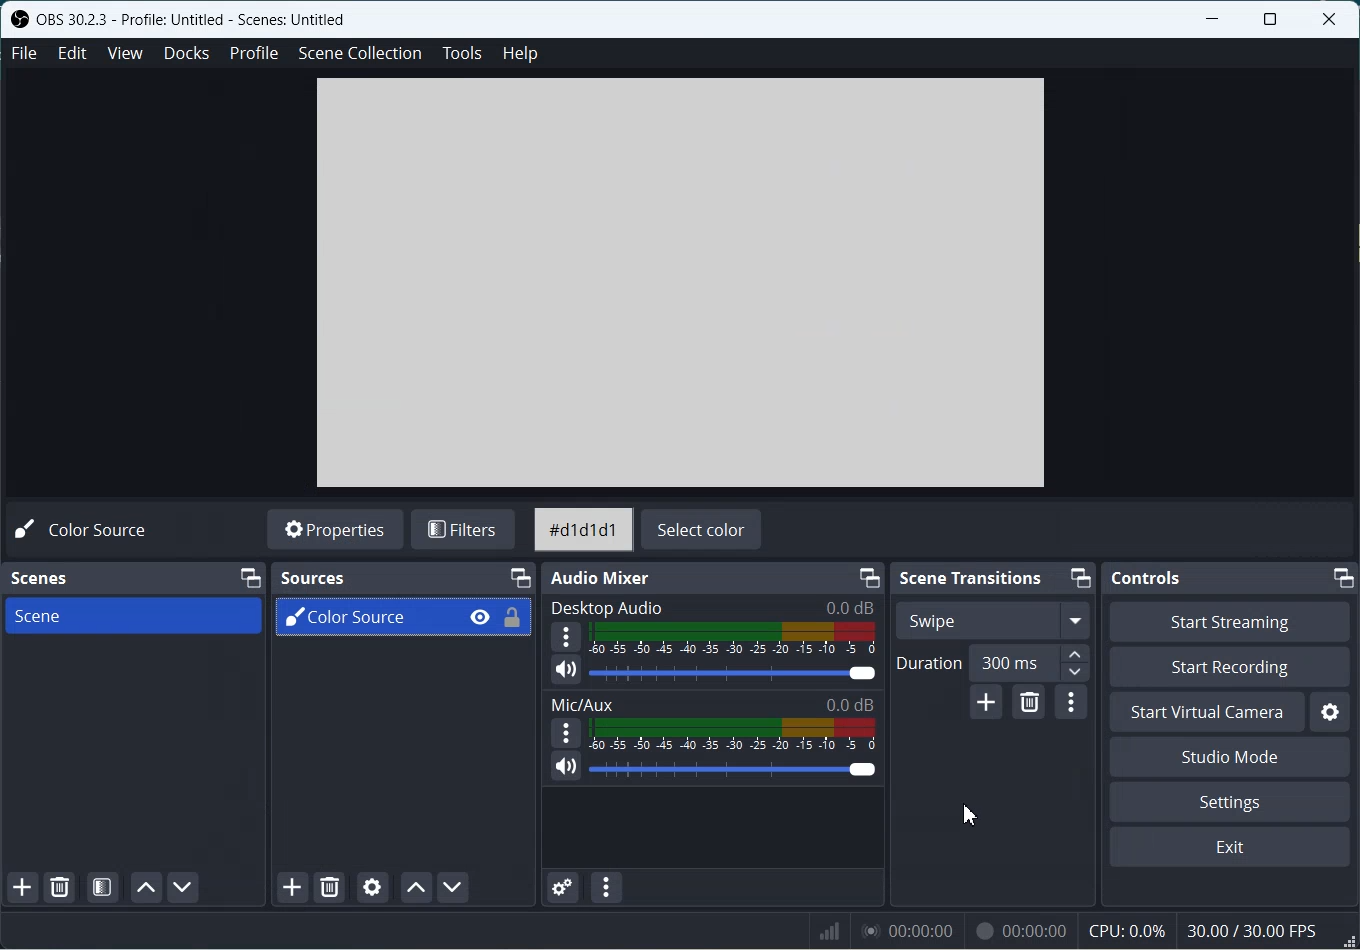  I want to click on Open scene Filter, so click(102, 887).